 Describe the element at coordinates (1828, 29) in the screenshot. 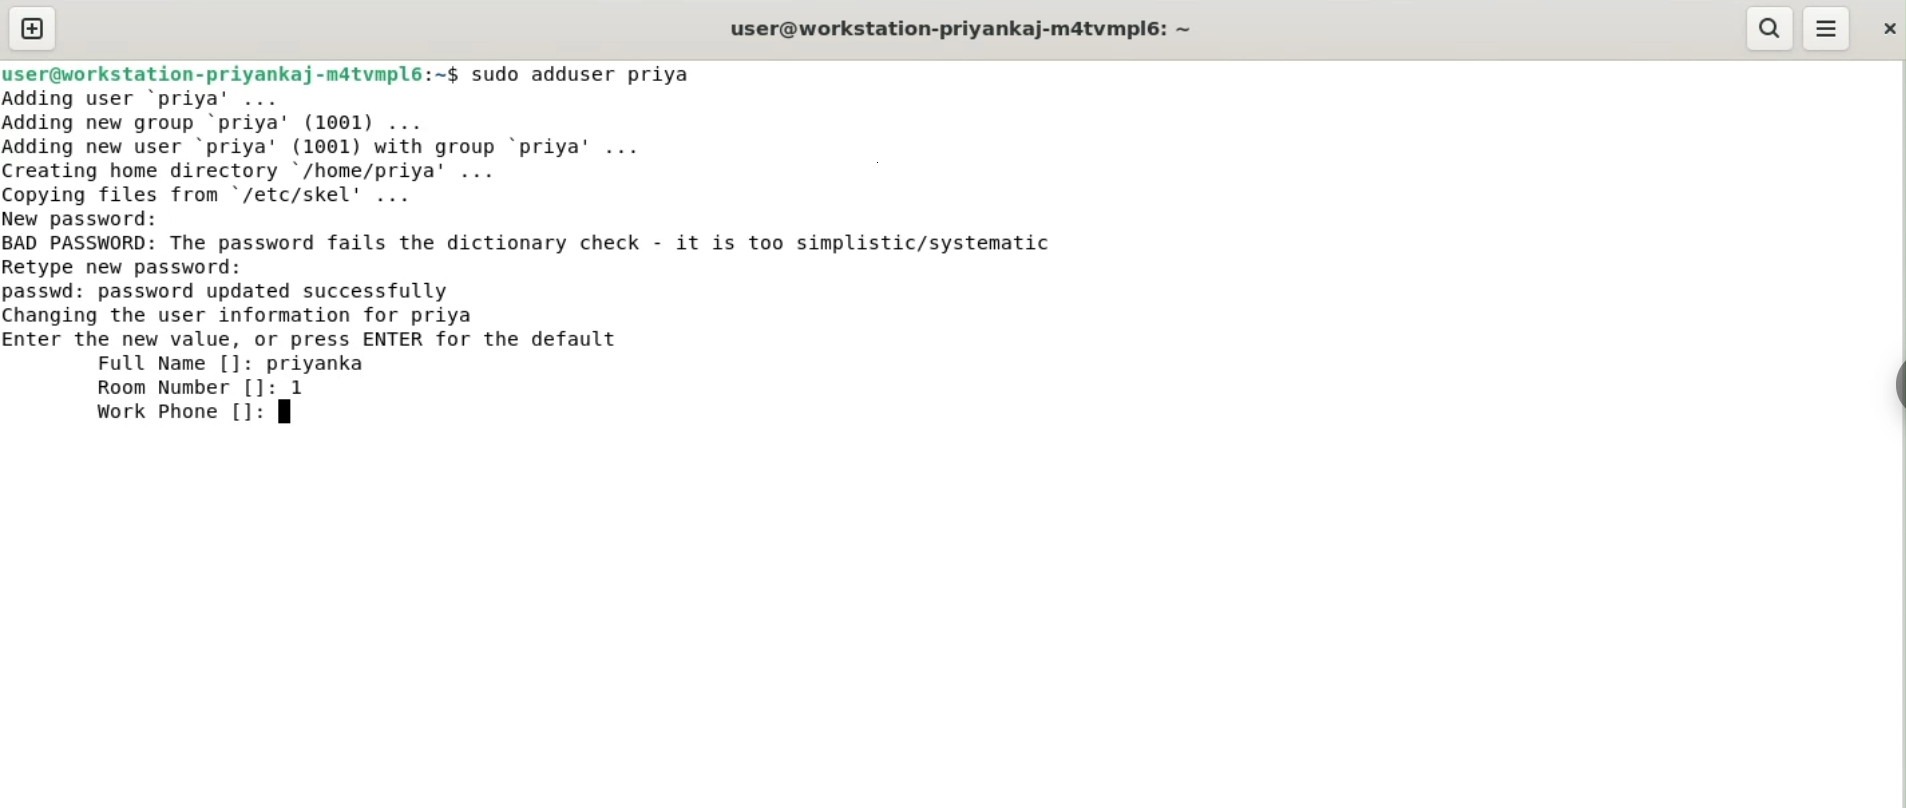

I see `menu` at that location.